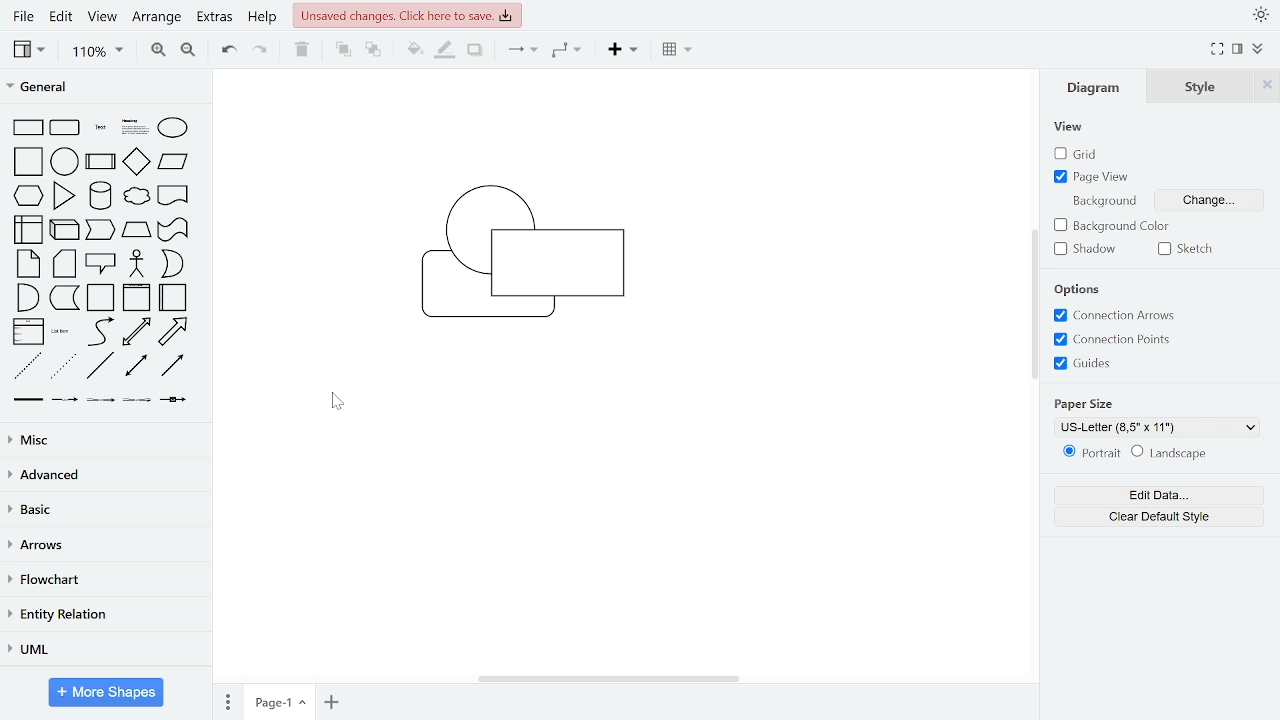  What do you see at coordinates (106, 648) in the screenshot?
I see `UML` at bounding box center [106, 648].